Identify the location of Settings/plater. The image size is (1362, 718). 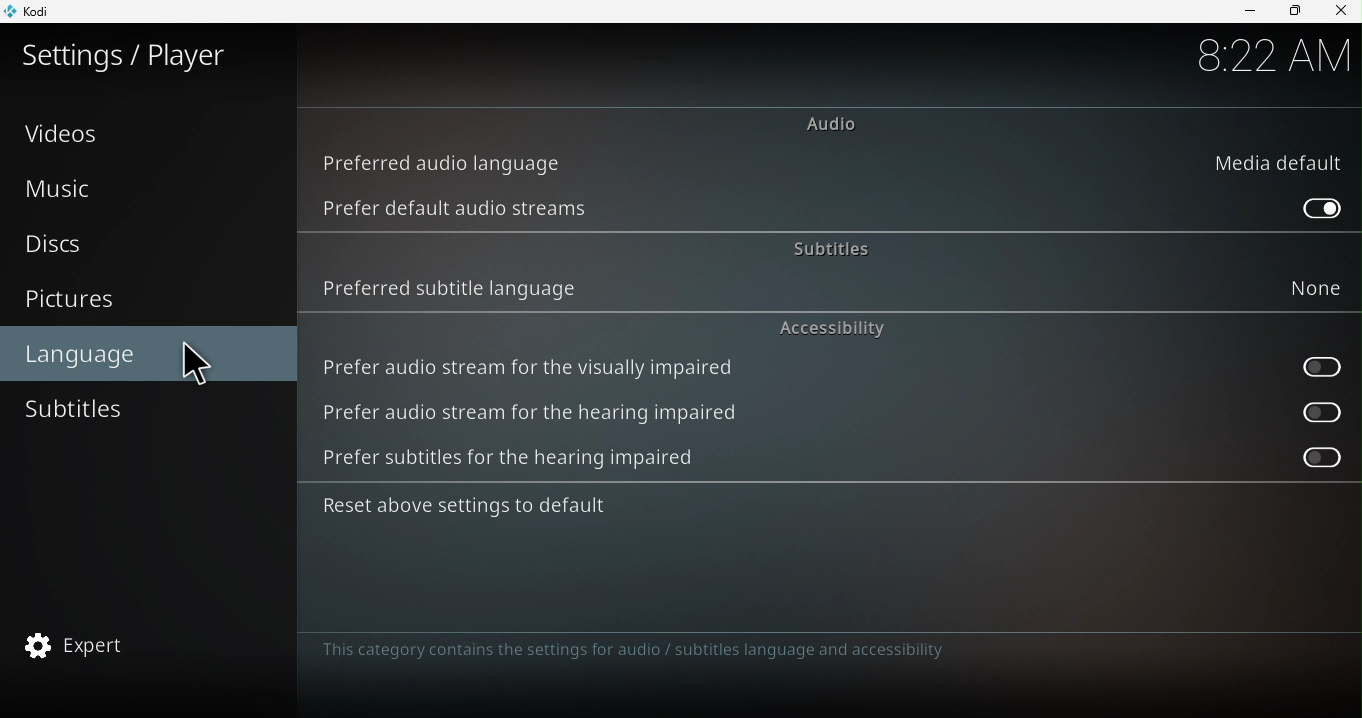
(127, 55).